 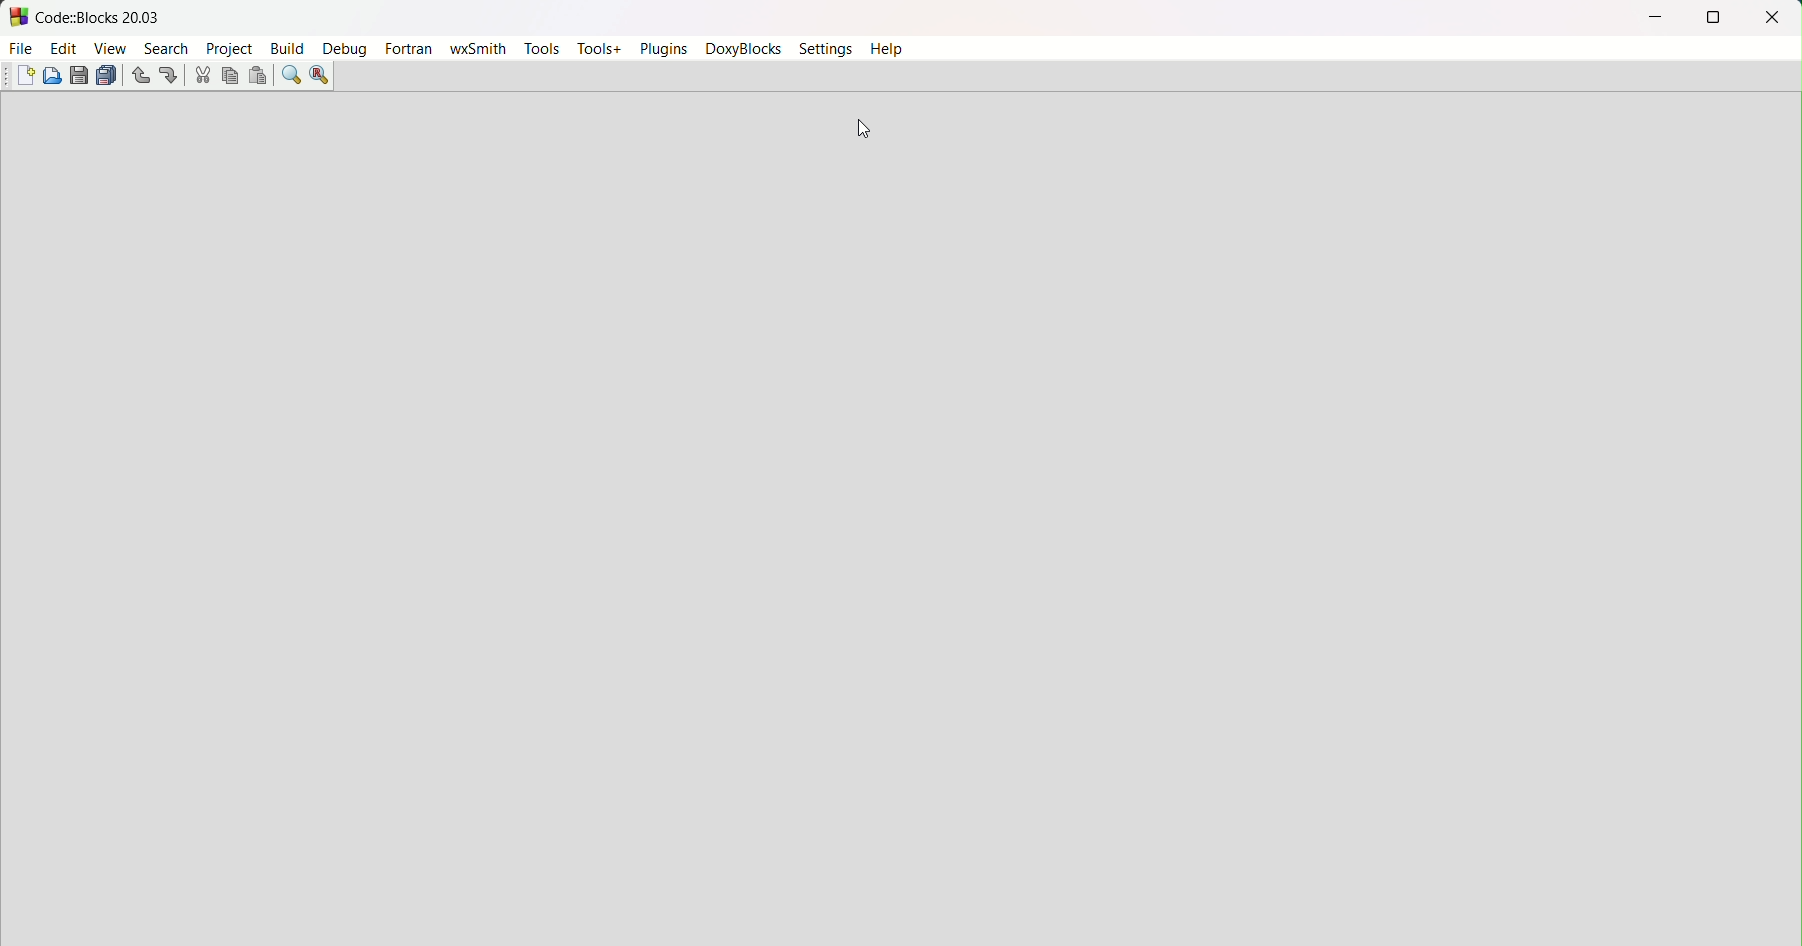 I want to click on undo, so click(x=139, y=76).